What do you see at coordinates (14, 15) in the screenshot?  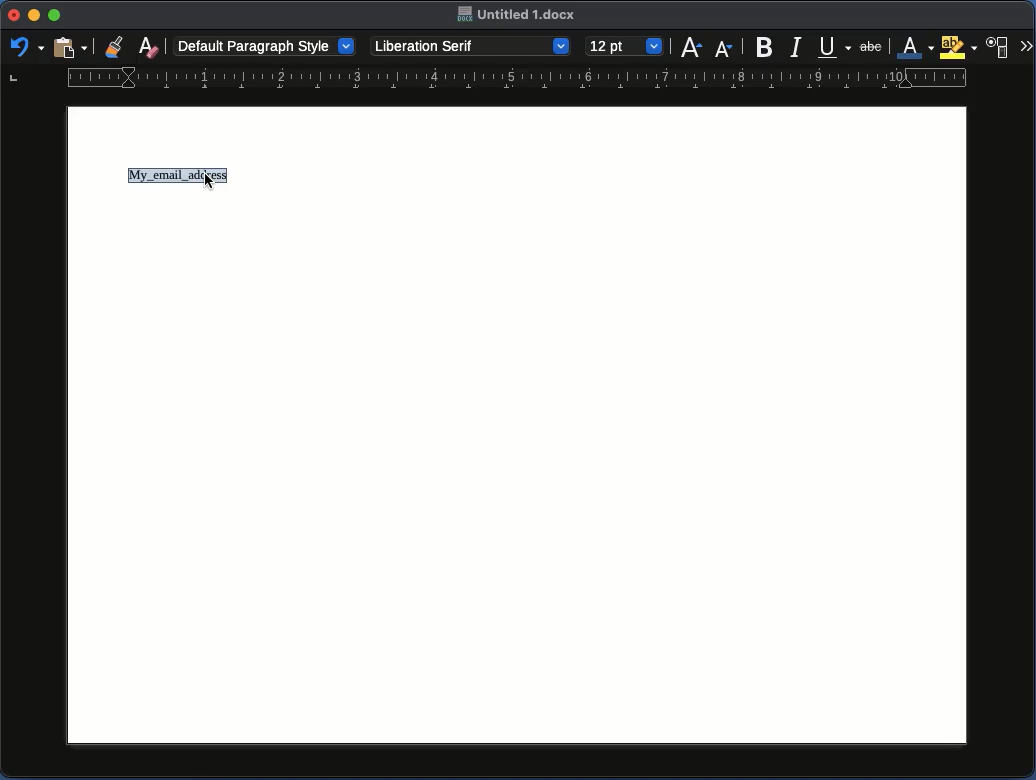 I see `Close` at bounding box center [14, 15].